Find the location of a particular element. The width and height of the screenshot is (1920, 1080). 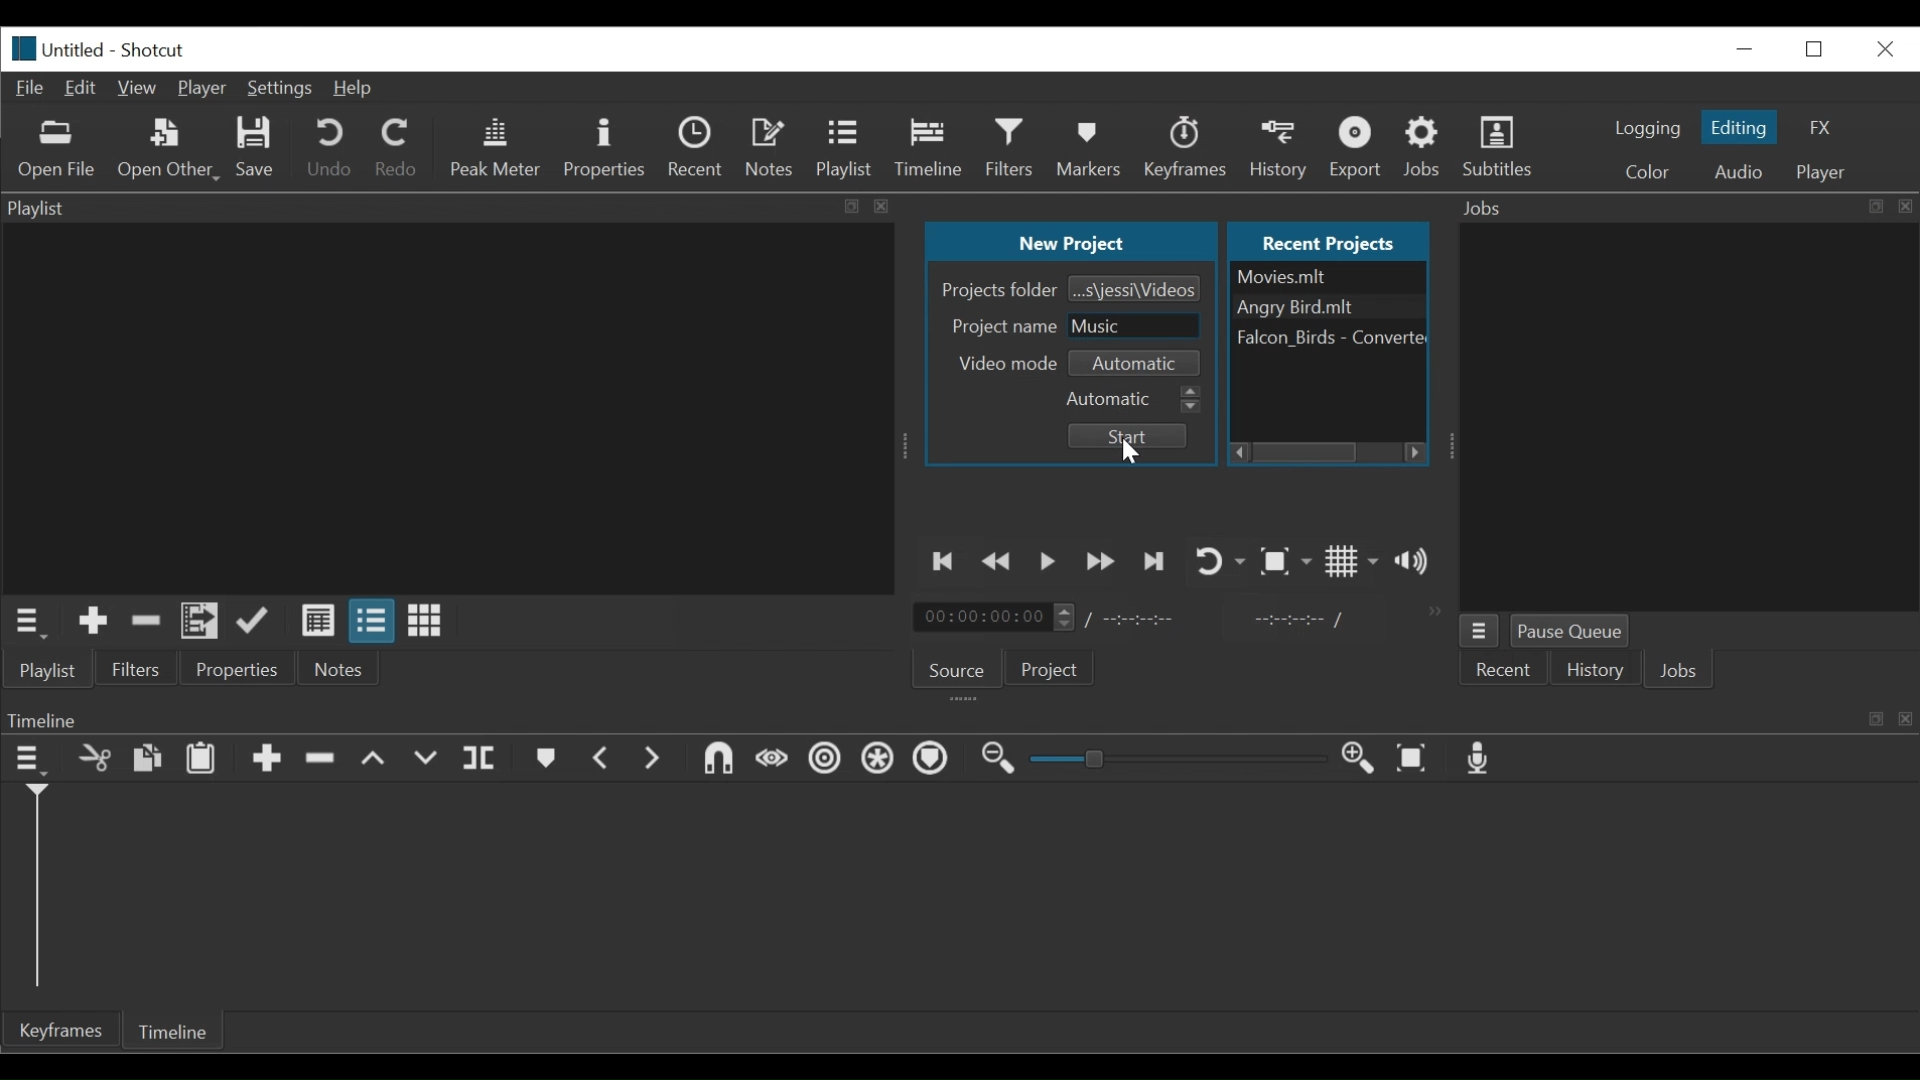

Recent is located at coordinates (697, 144).